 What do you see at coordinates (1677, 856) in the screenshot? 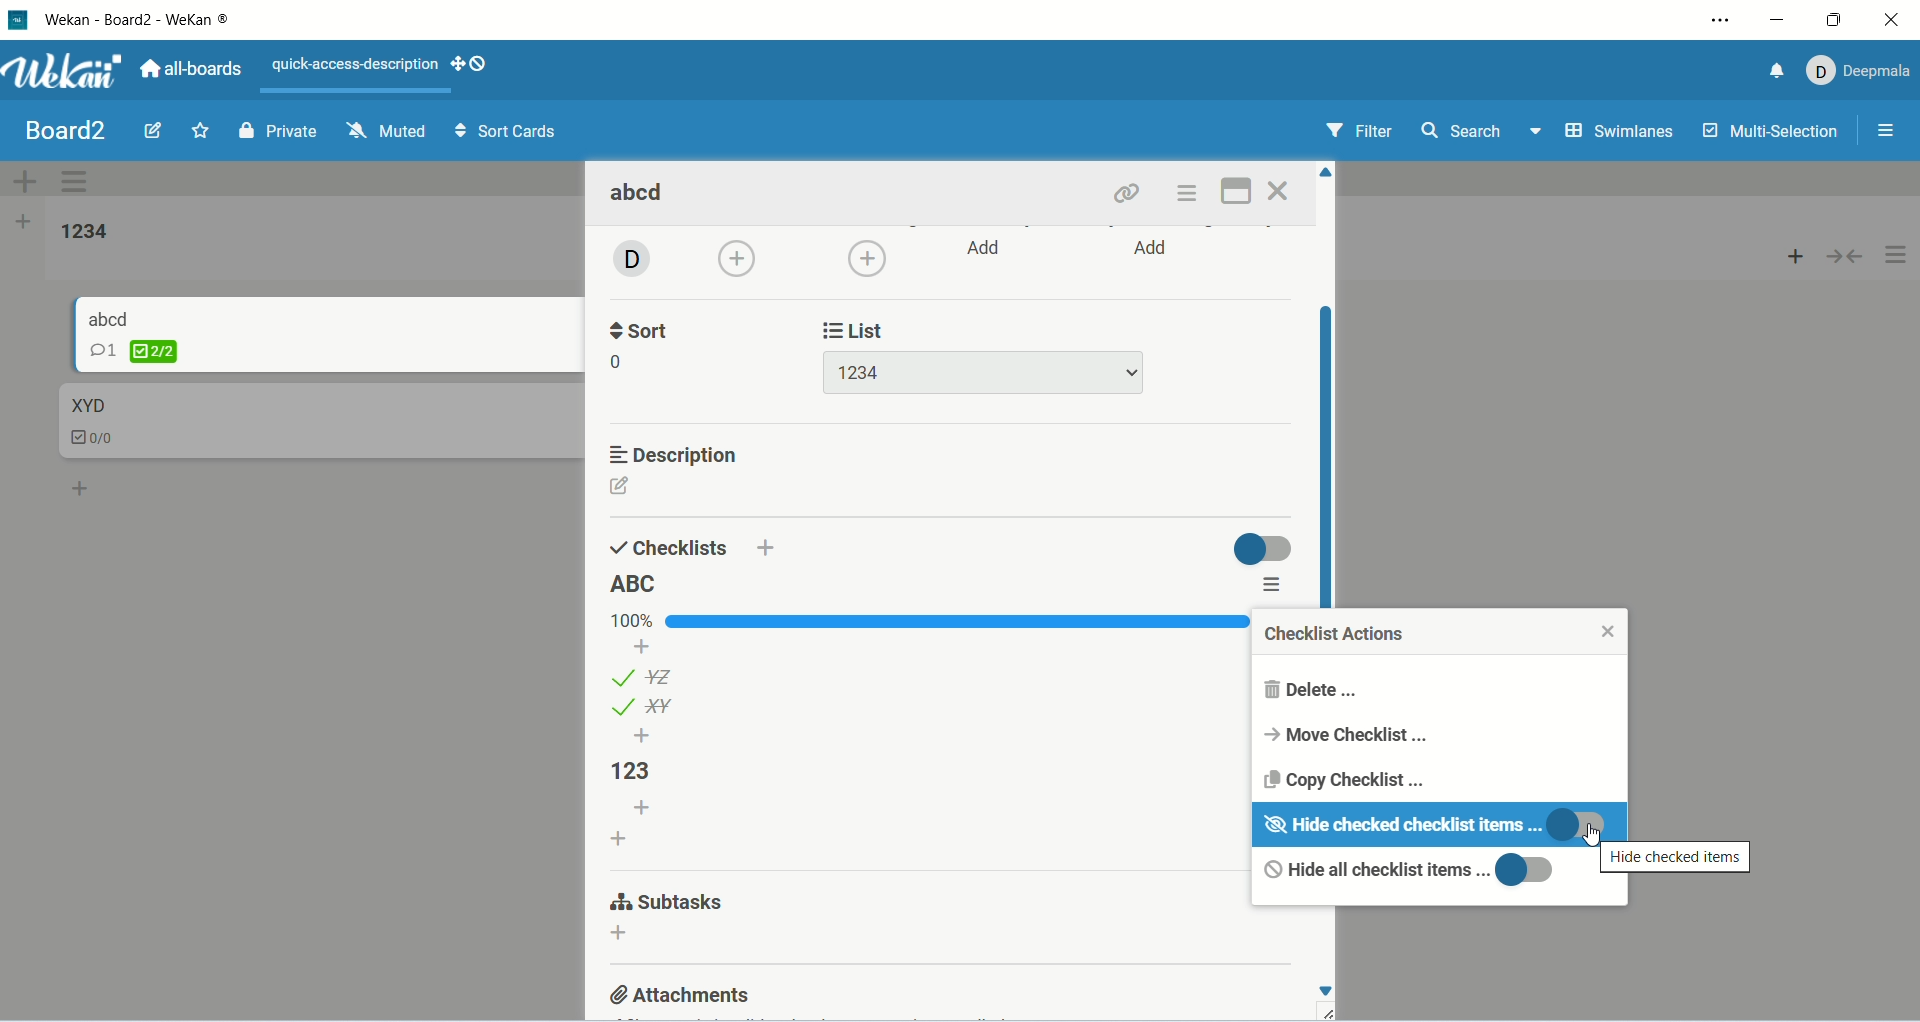
I see `hide checklist items` at bounding box center [1677, 856].